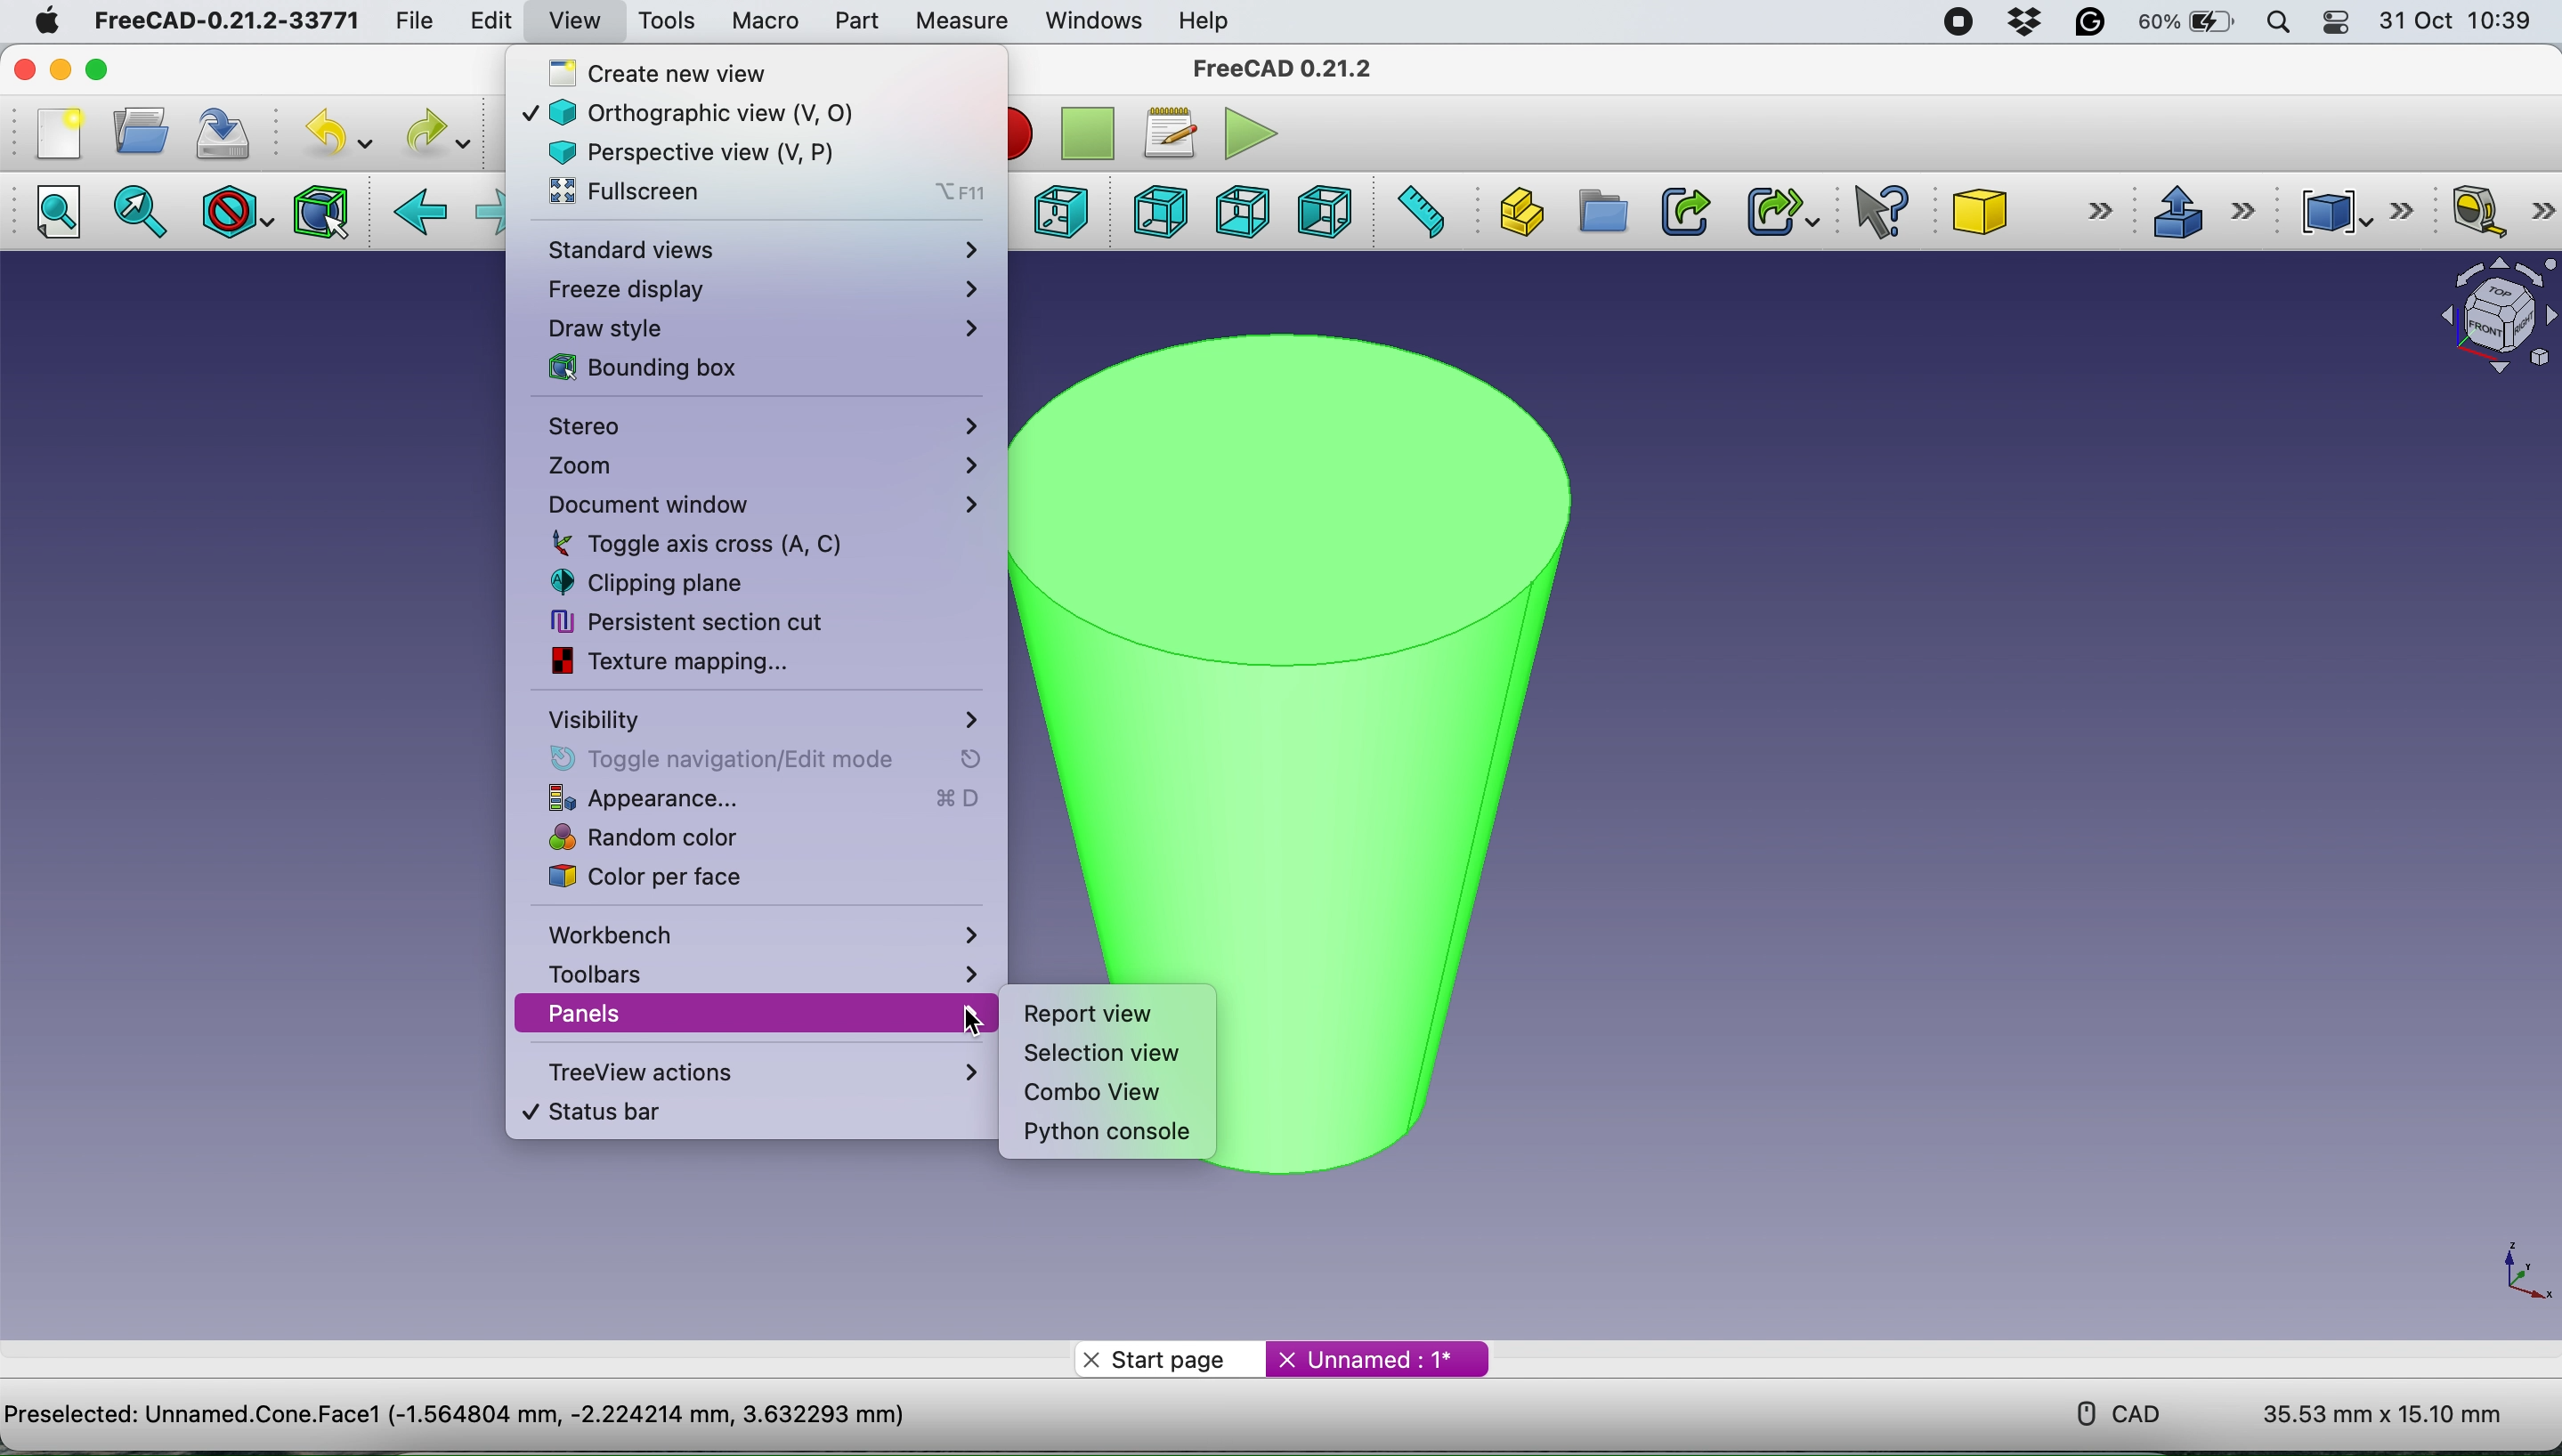 Image resolution: width=2562 pixels, height=1456 pixels. I want to click on toolbars , so click(759, 972).